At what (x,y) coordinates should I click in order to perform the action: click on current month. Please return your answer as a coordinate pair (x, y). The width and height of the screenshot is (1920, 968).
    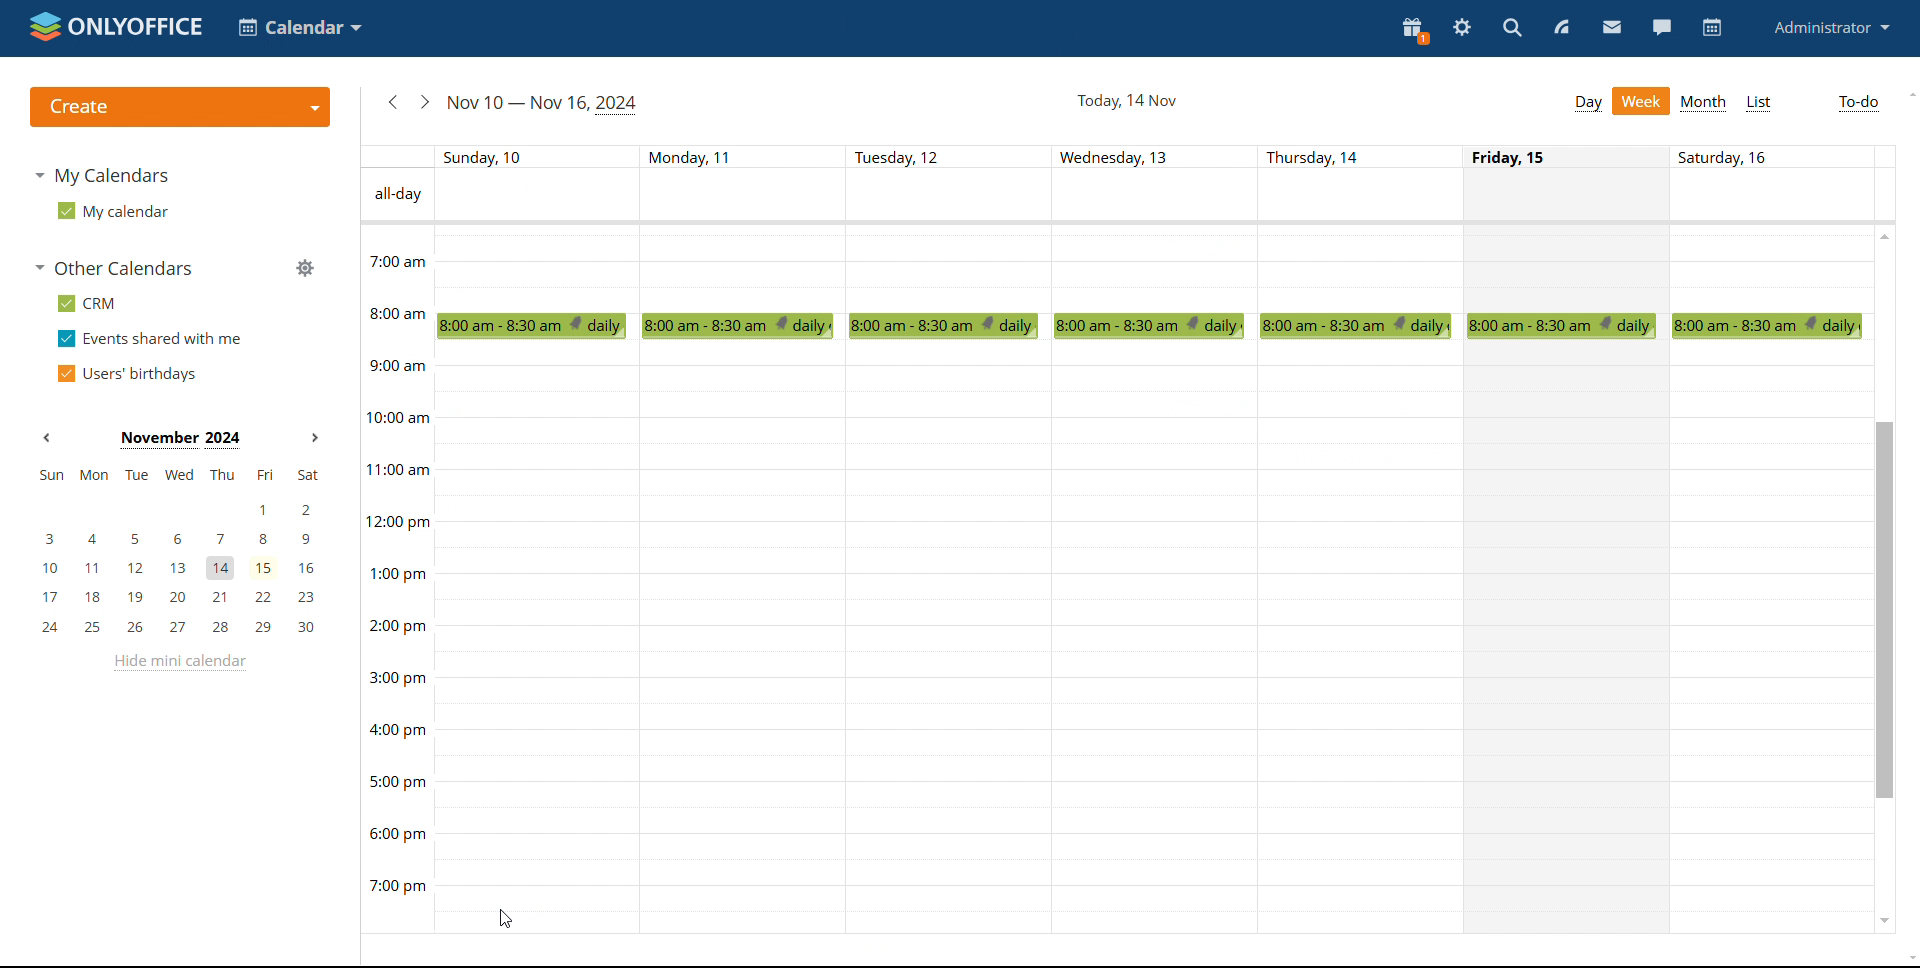
    Looking at the image, I should click on (178, 438).